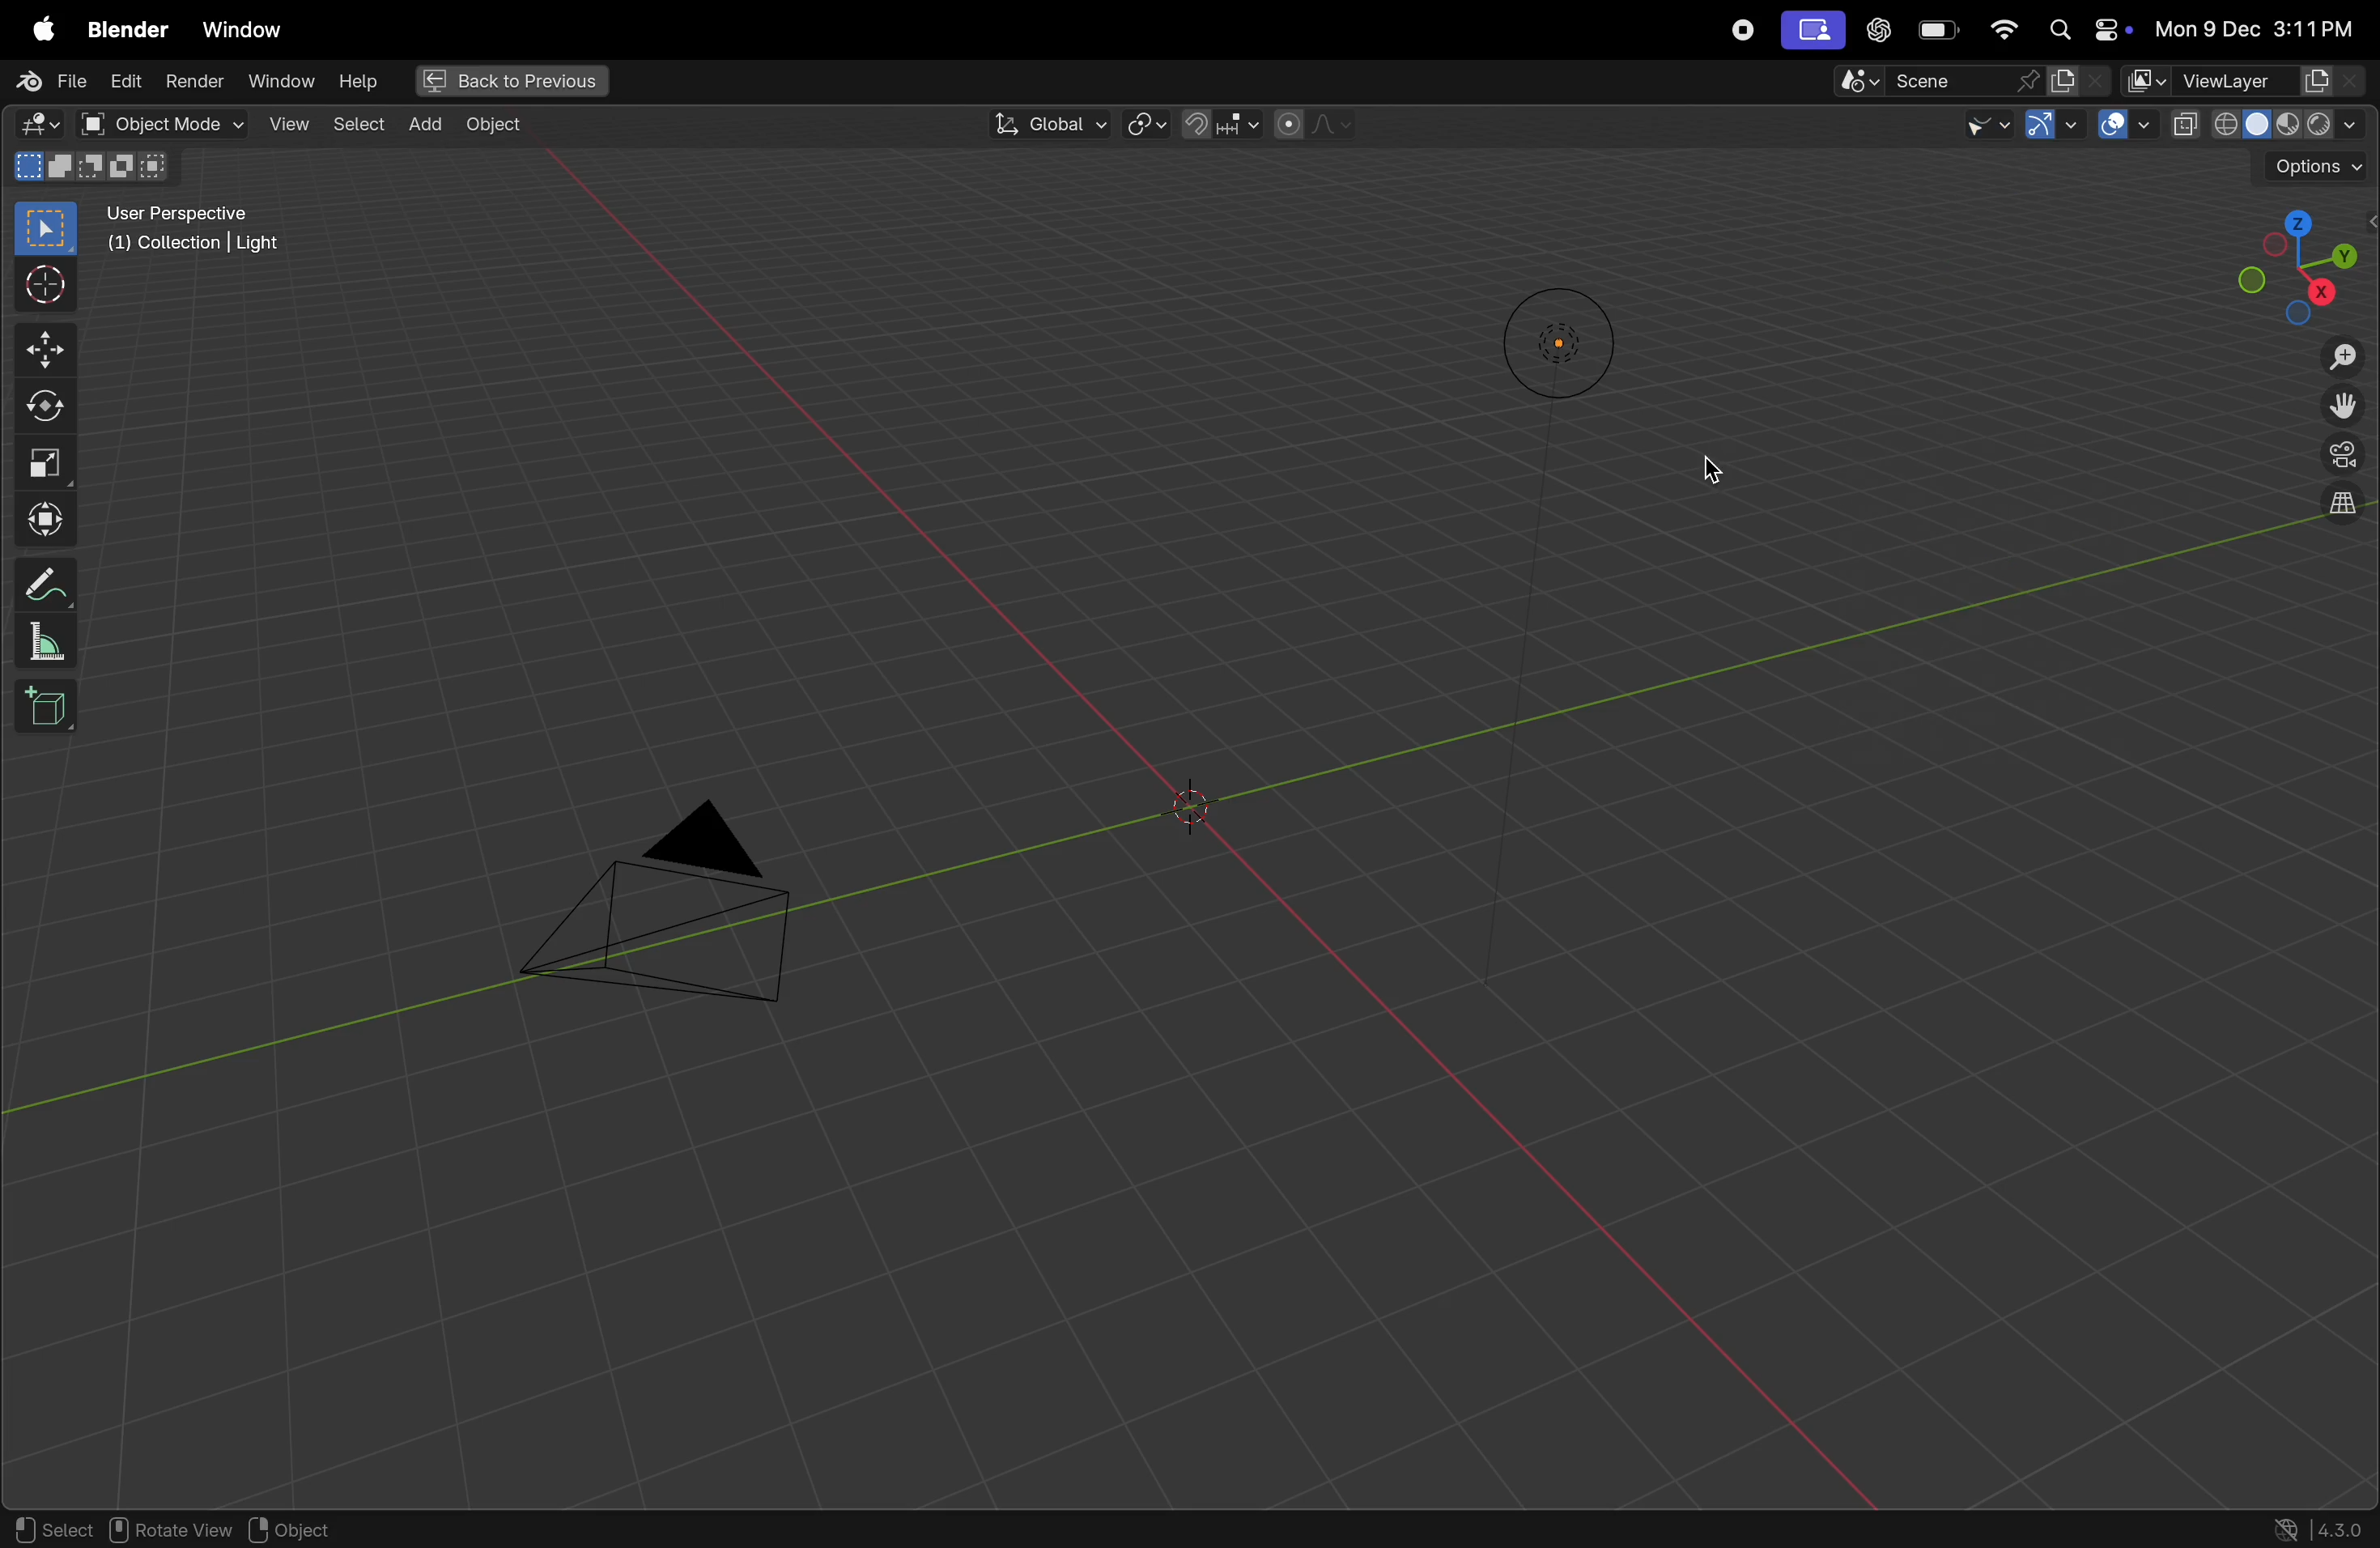 The width and height of the screenshot is (2380, 1548). I want to click on mode, so click(93, 167).